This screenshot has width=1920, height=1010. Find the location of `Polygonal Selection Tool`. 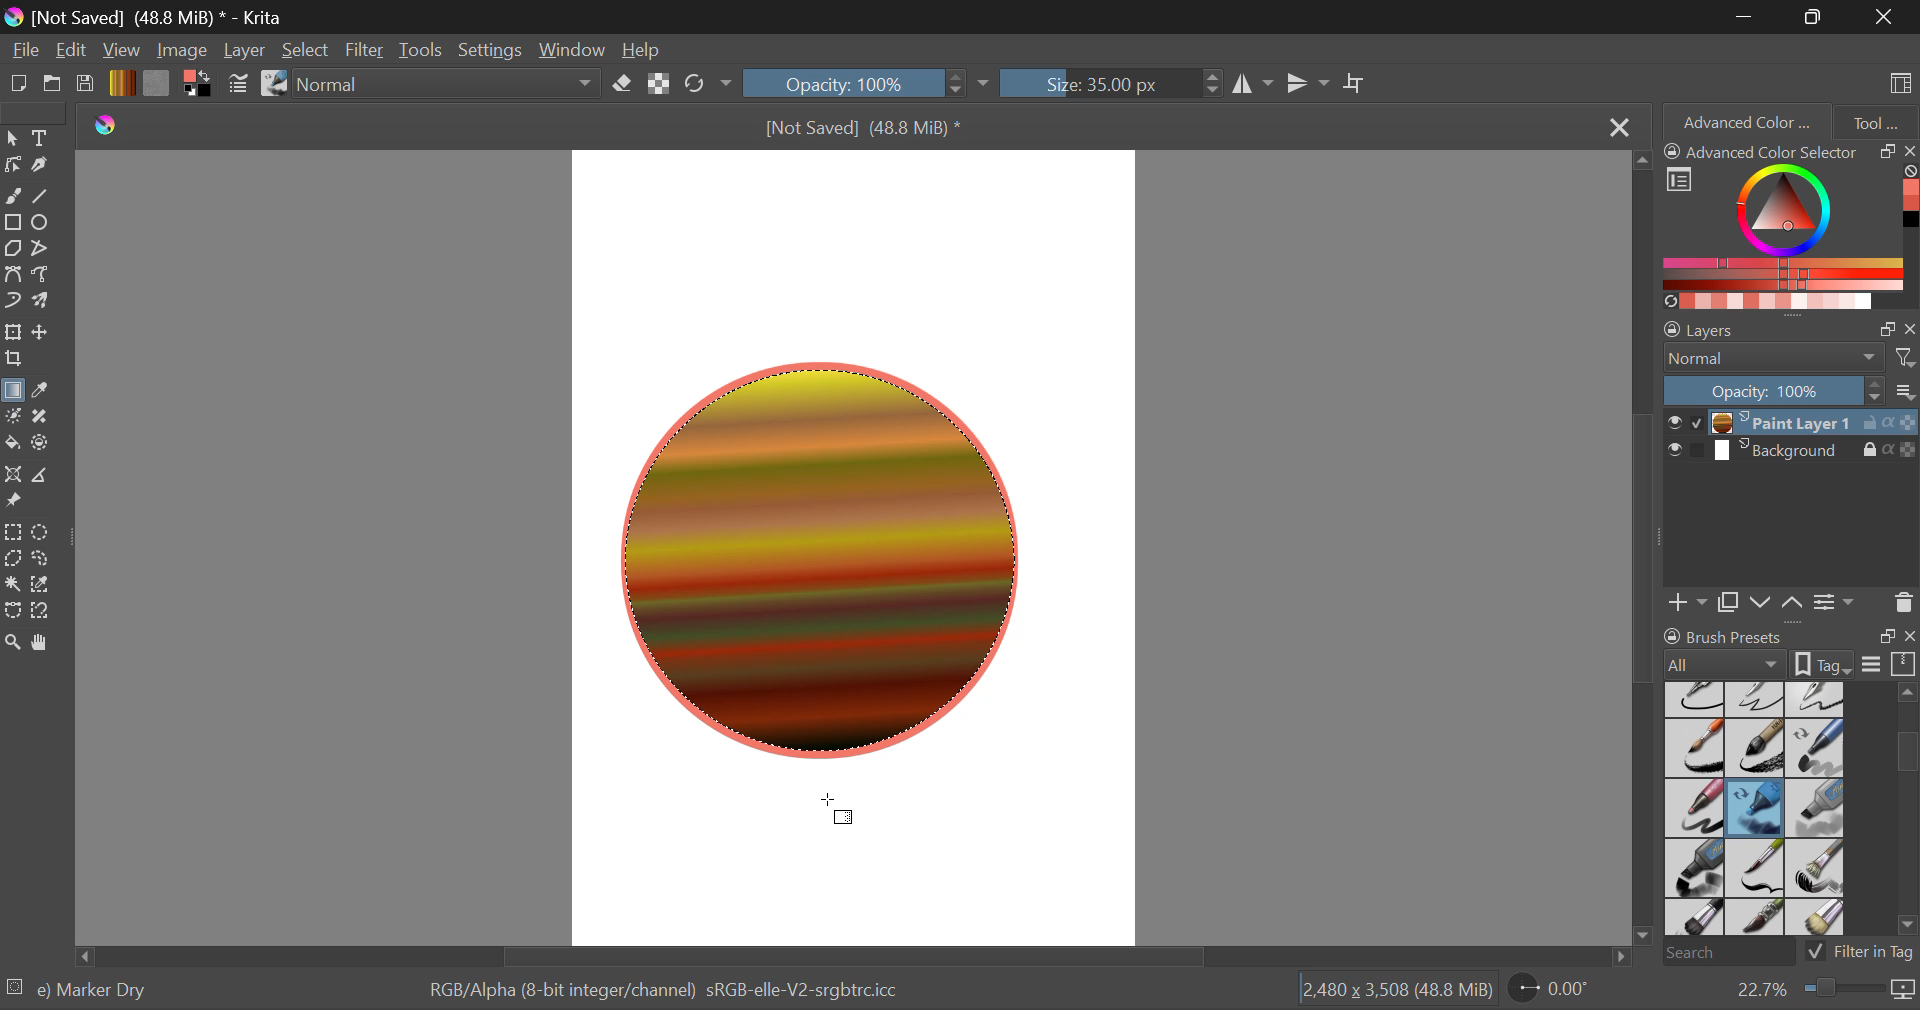

Polygonal Selection Tool is located at coordinates (13, 557).